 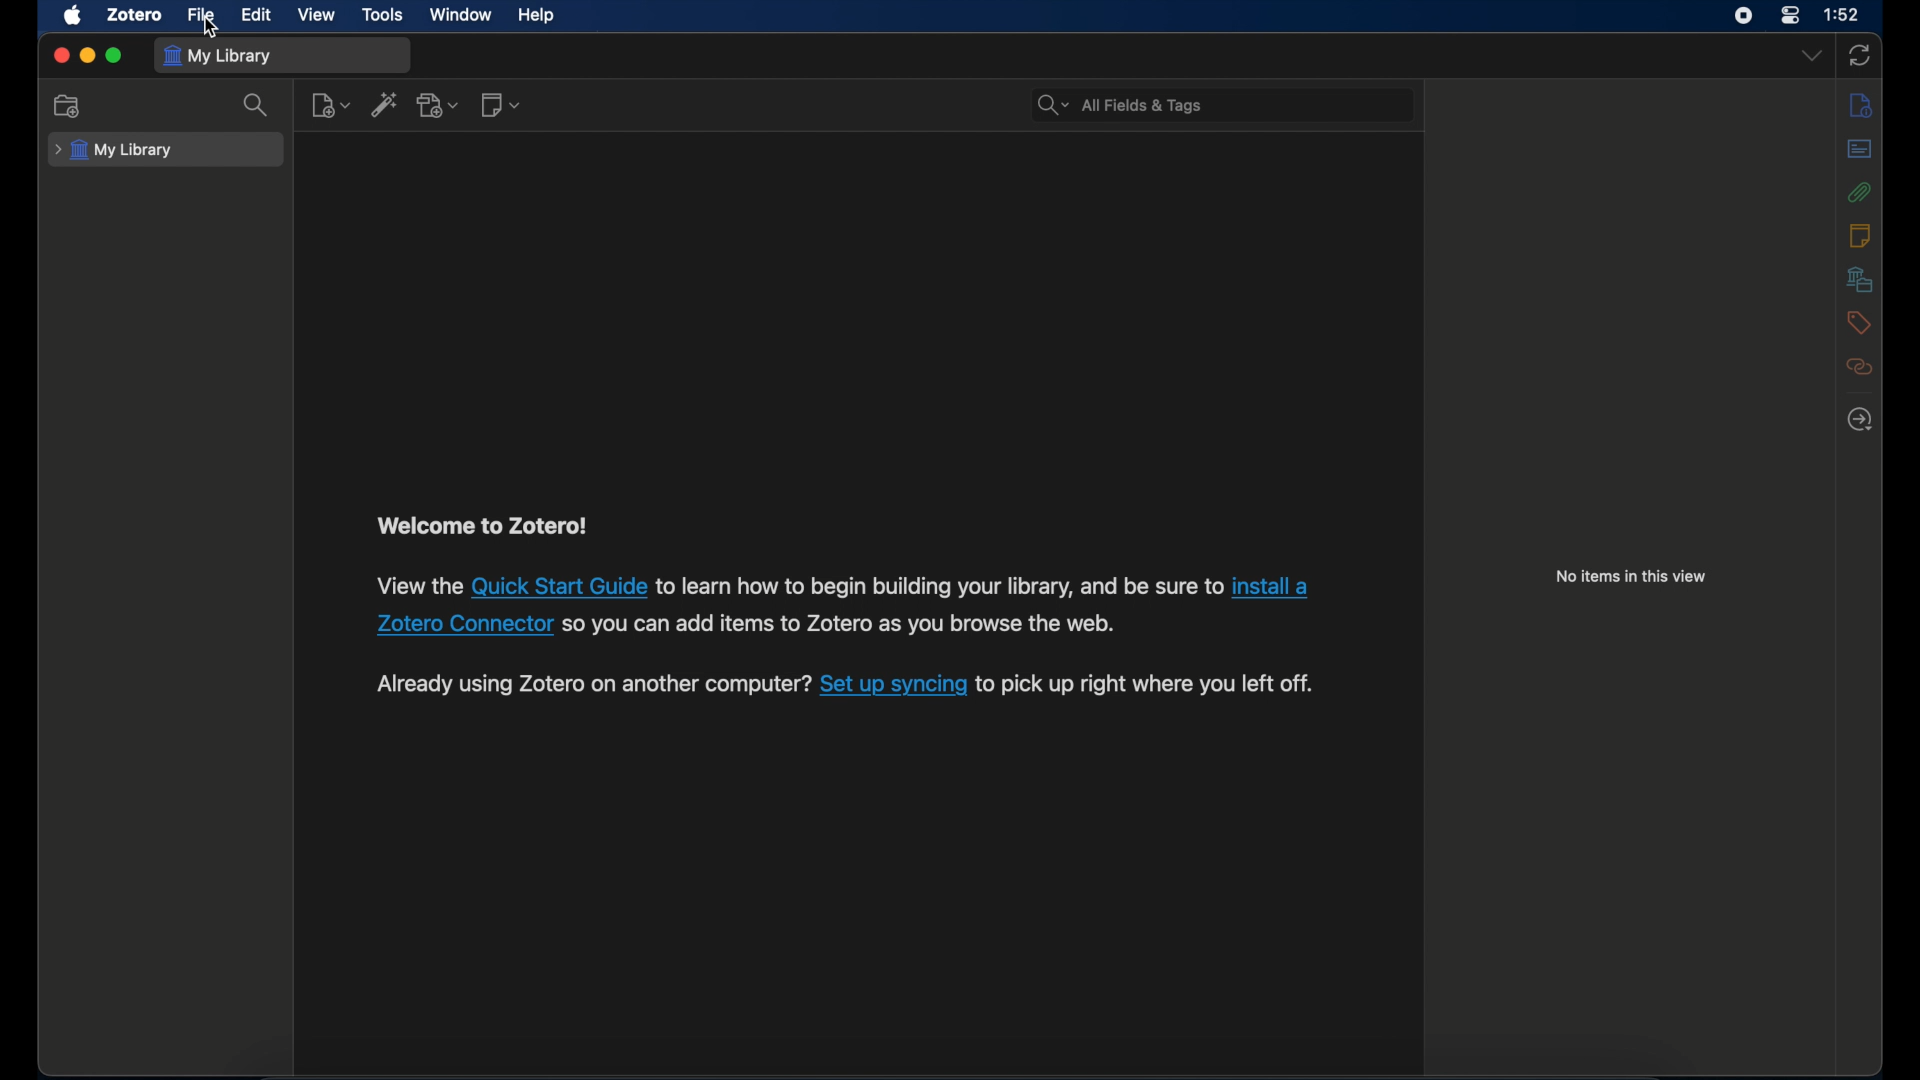 What do you see at coordinates (114, 151) in the screenshot?
I see `my library` at bounding box center [114, 151].